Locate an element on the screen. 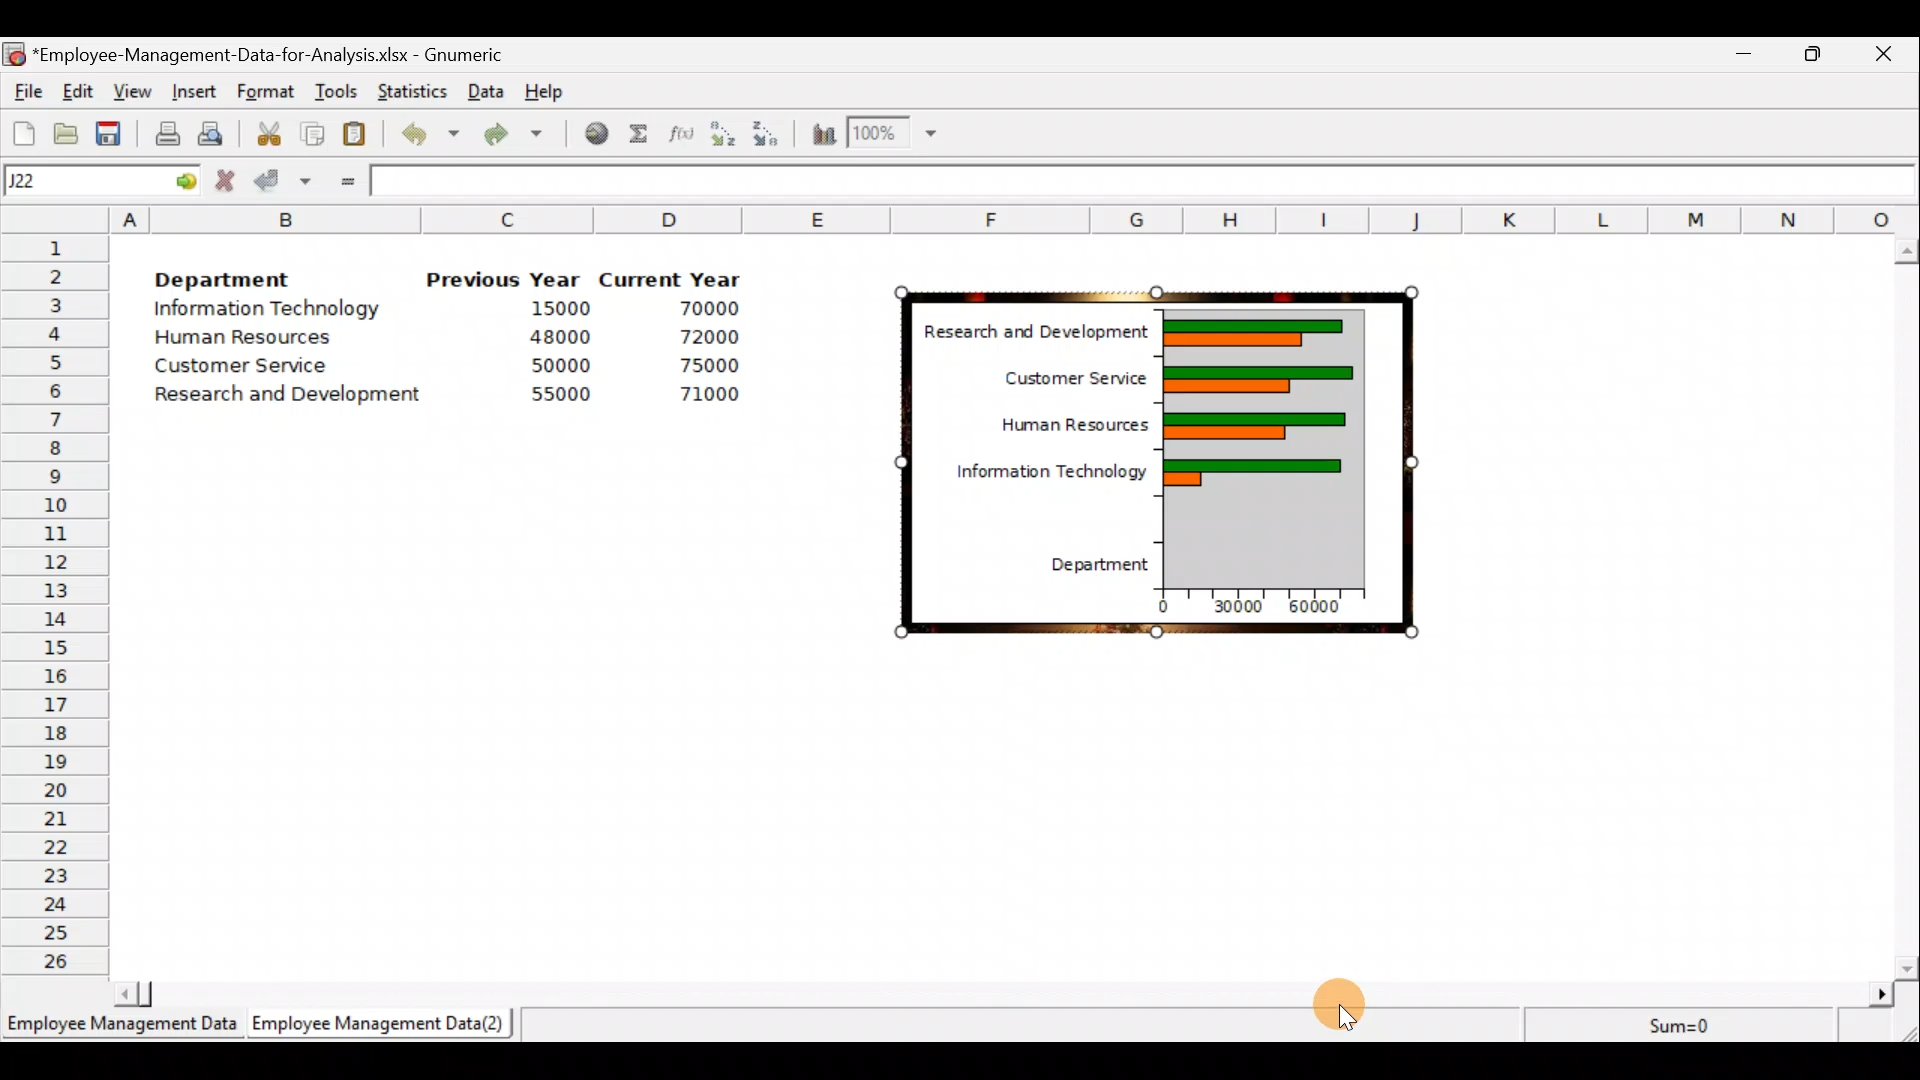  Employee Management Data is located at coordinates (119, 1026).